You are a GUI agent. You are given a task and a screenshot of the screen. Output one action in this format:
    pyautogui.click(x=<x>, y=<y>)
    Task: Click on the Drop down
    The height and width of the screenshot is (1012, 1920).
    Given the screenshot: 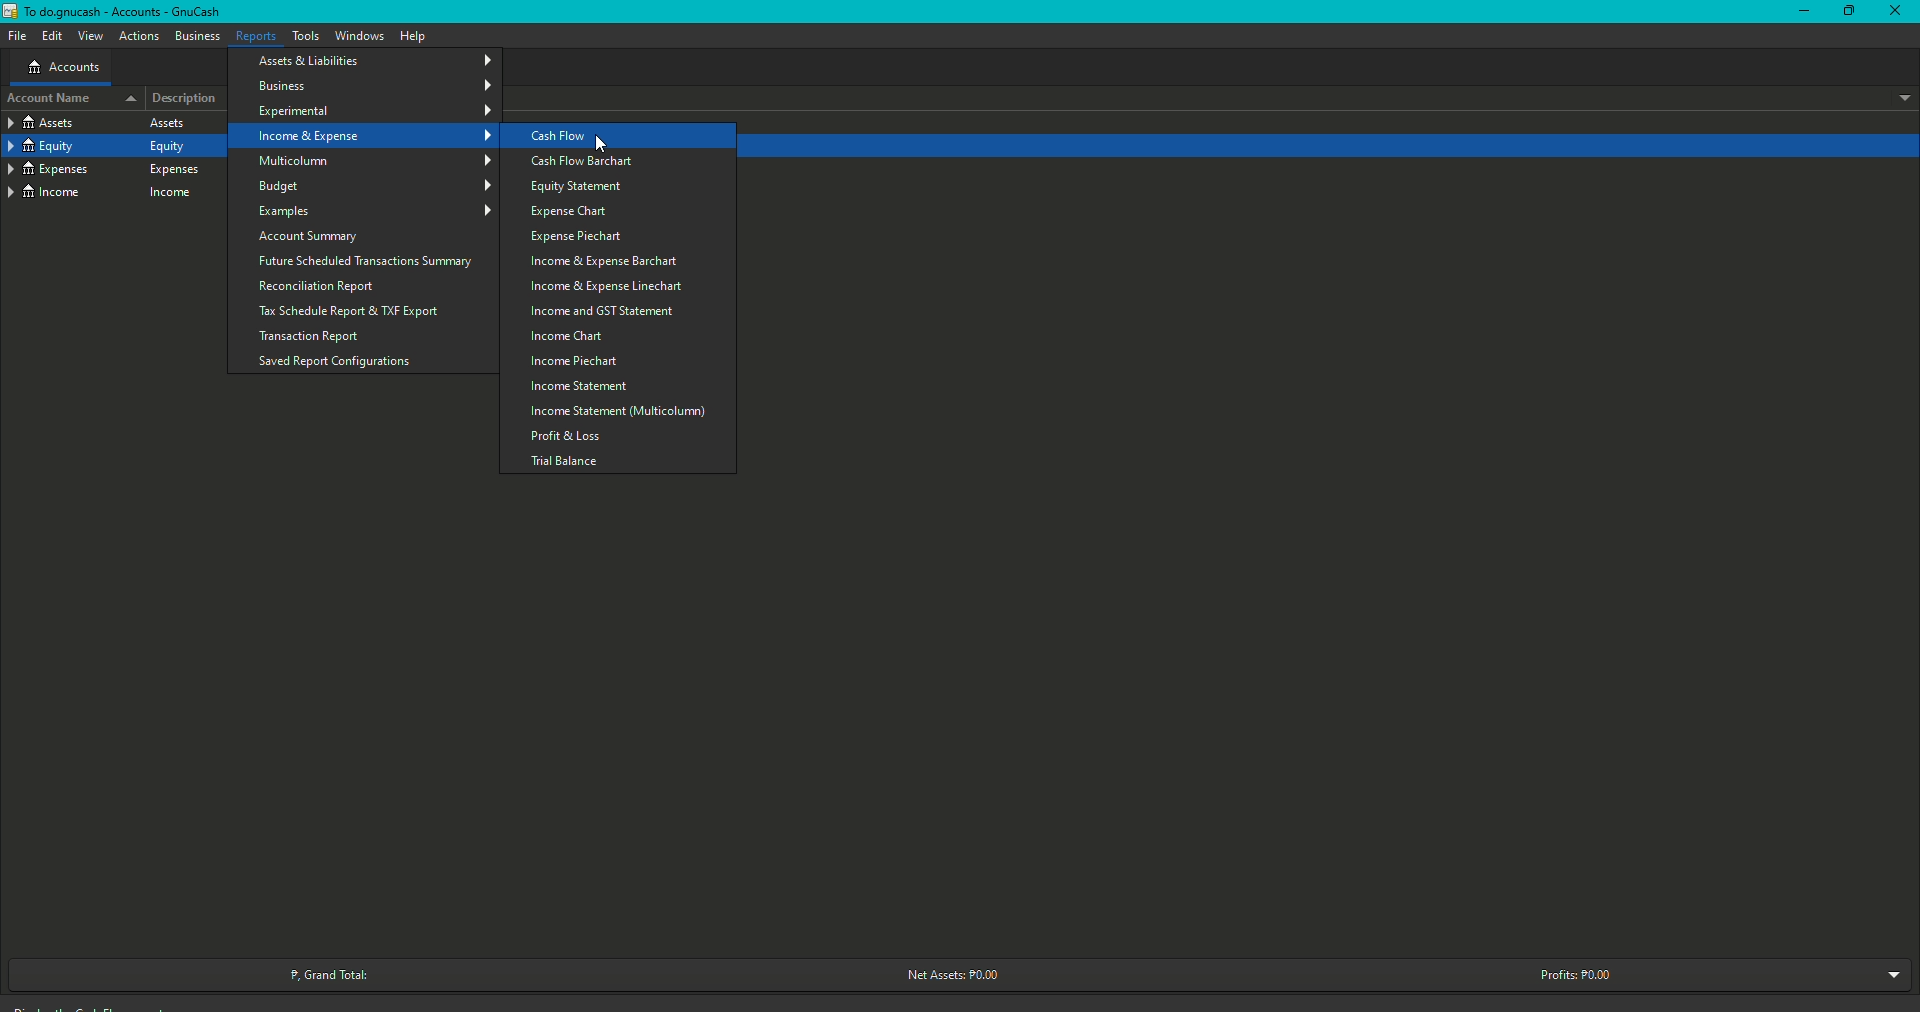 What is the action you would take?
    pyautogui.click(x=1901, y=96)
    